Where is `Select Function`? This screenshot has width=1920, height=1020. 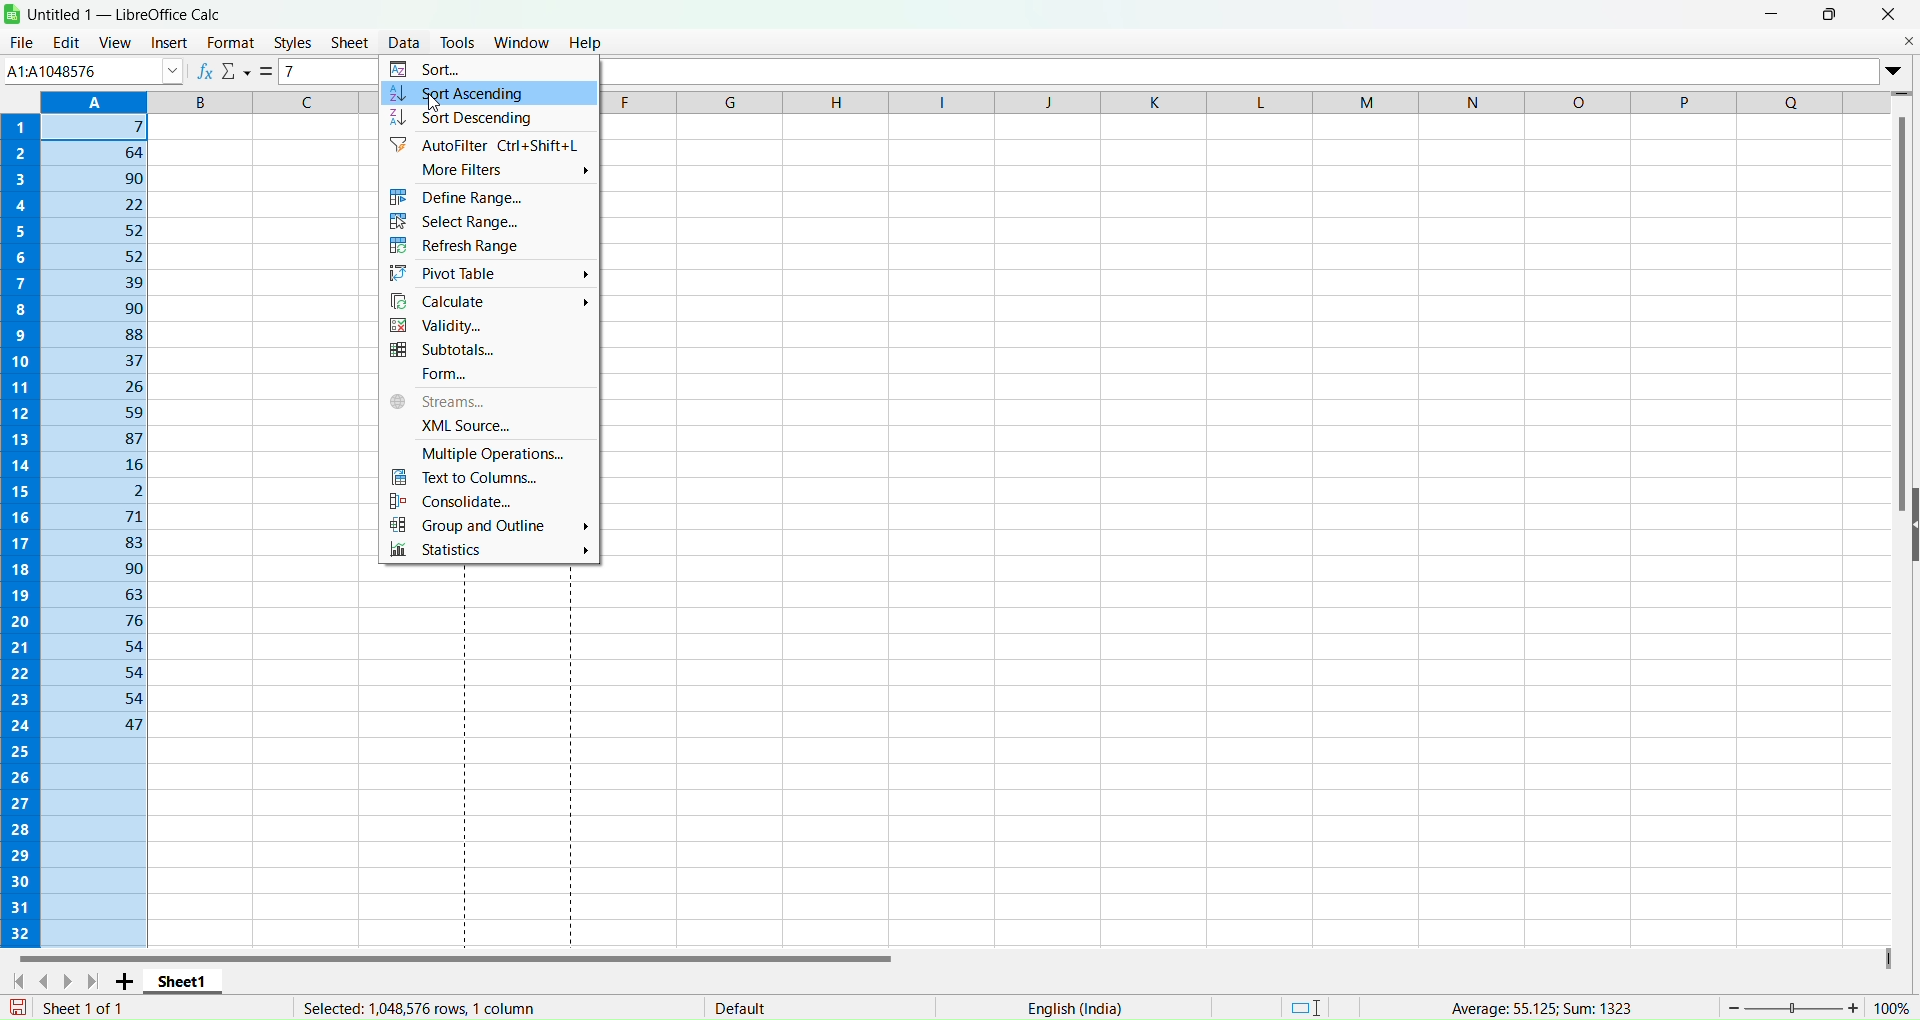 Select Function is located at coordinates (238, 73).